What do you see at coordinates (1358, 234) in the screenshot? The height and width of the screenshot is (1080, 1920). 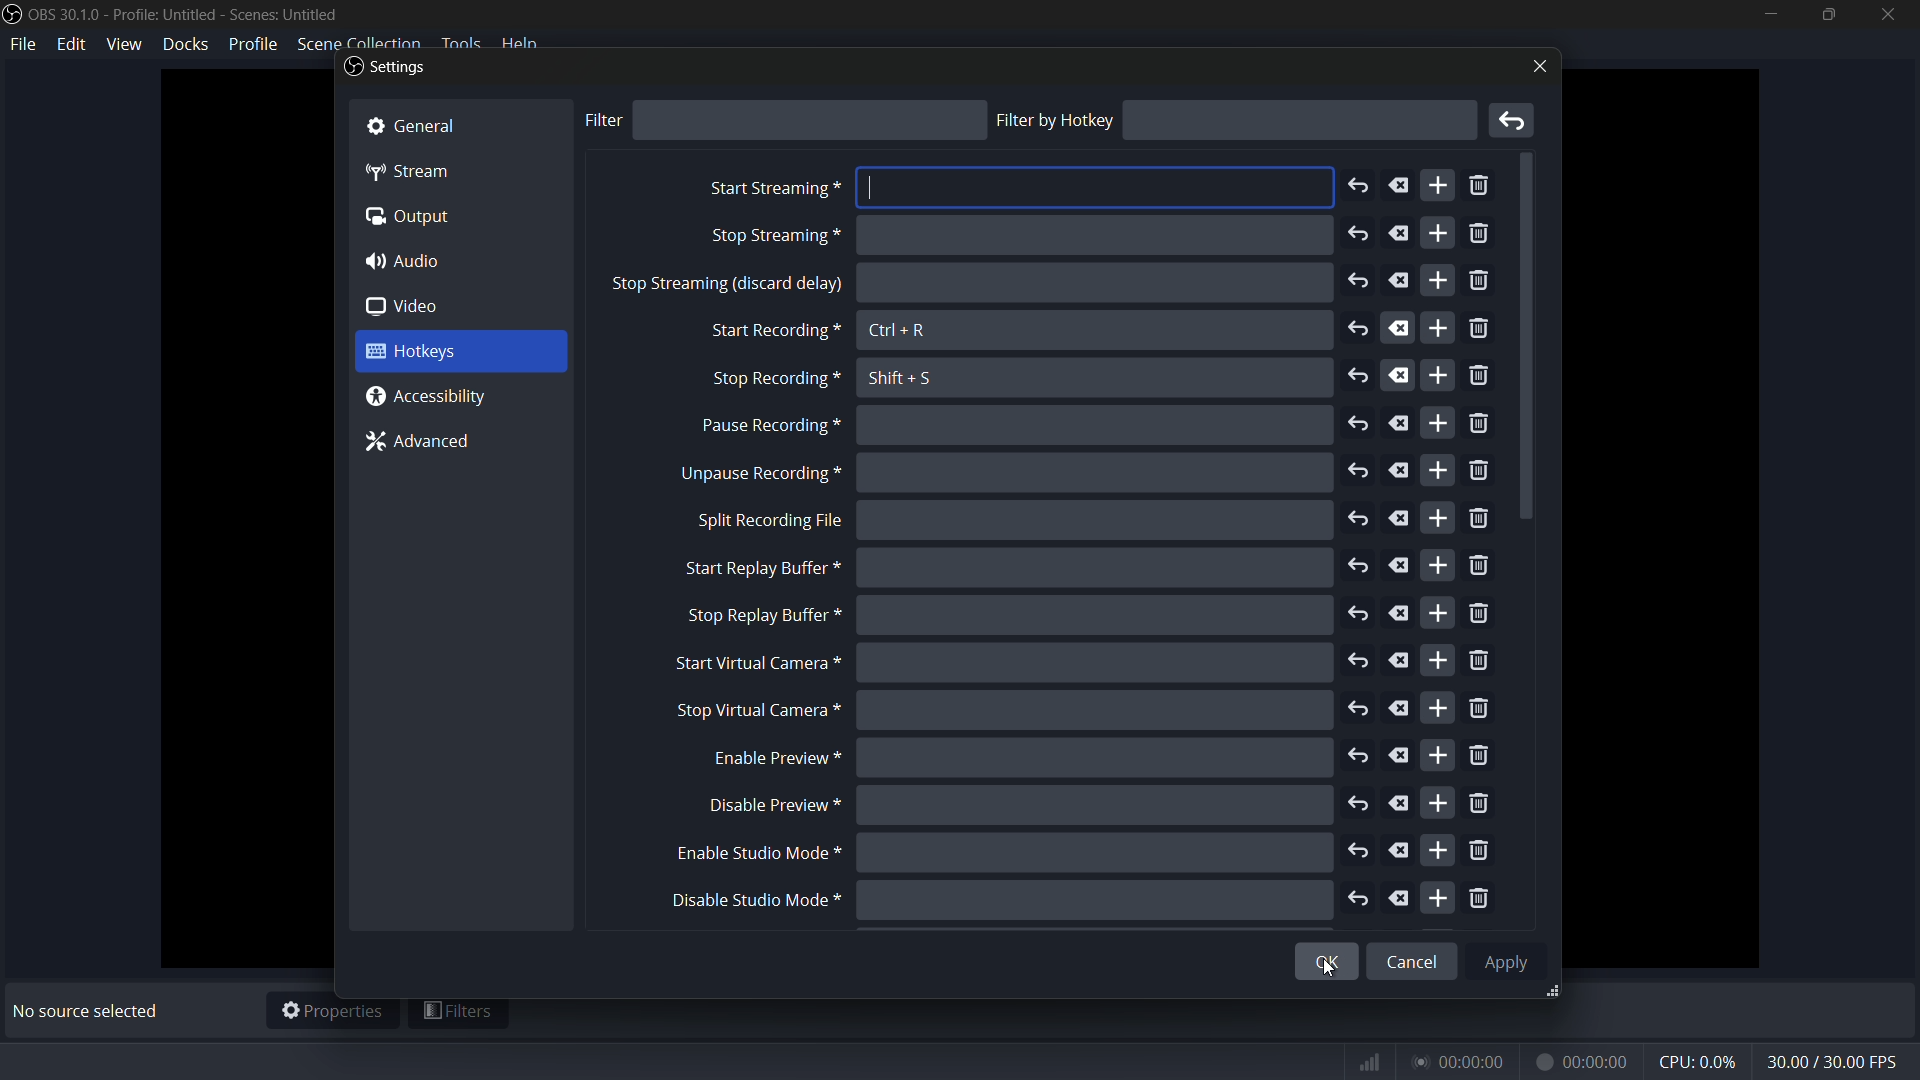 I see `undo` at bounding box center [1358, 234].